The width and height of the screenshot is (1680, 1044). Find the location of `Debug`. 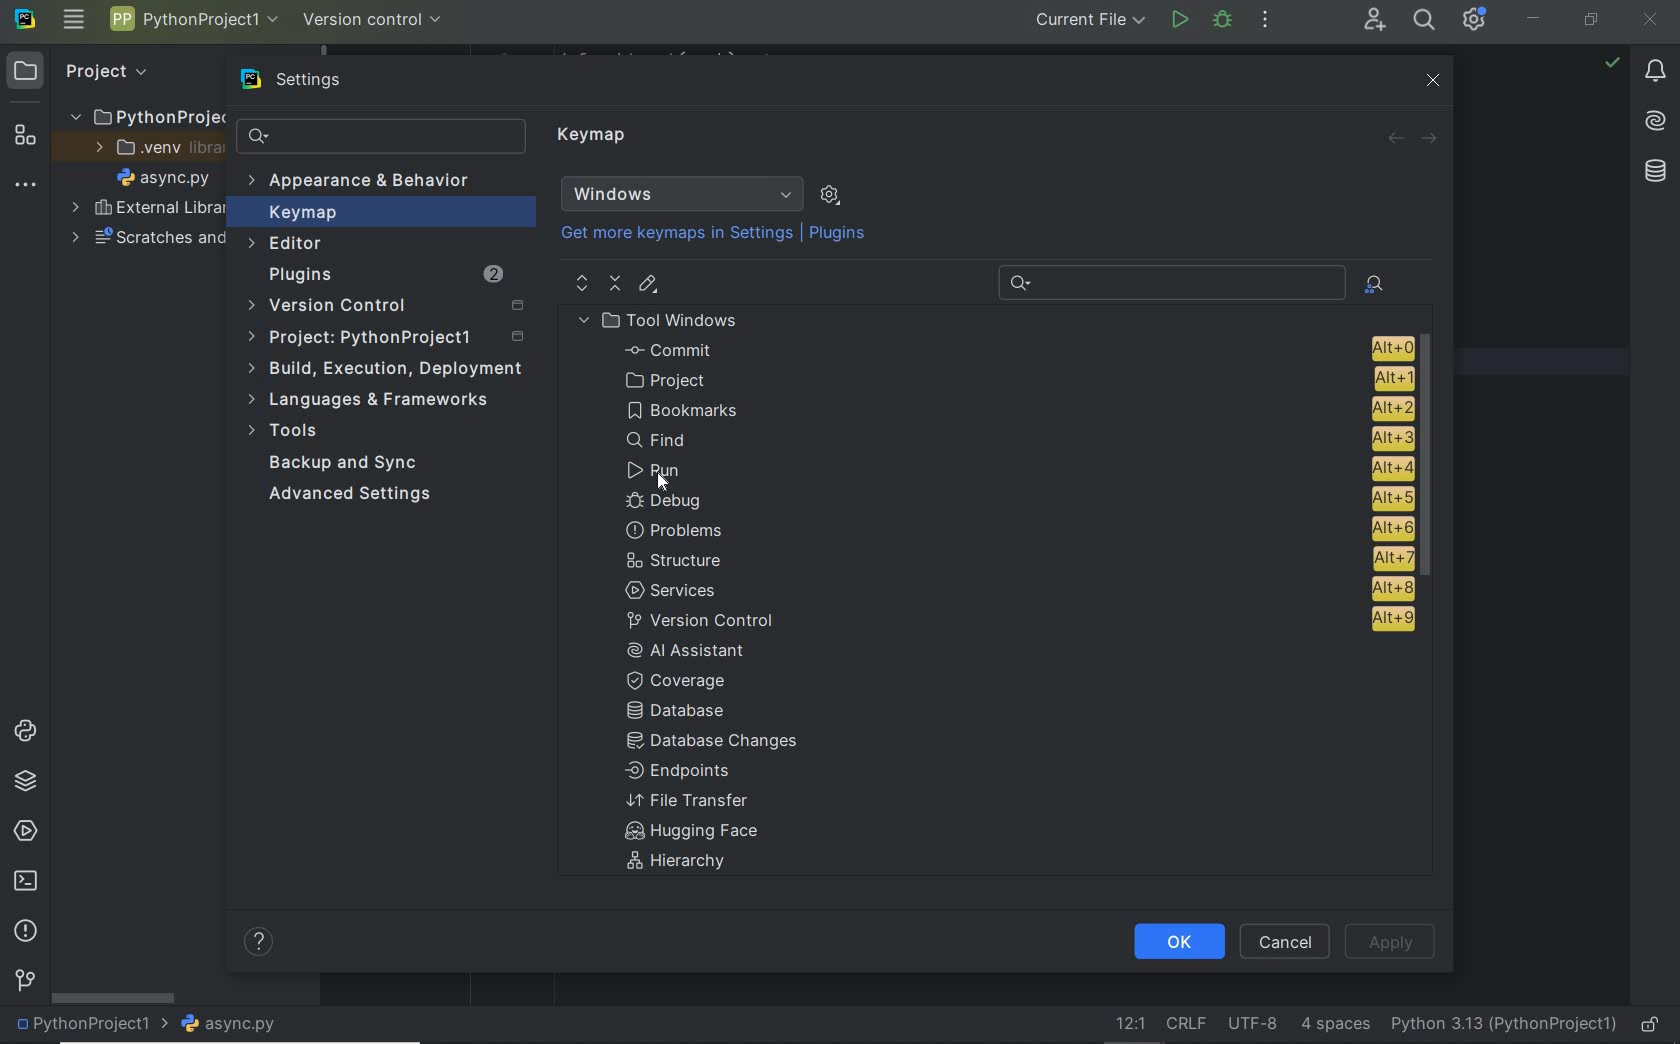

Debug is located at coordinates (1223, 21).